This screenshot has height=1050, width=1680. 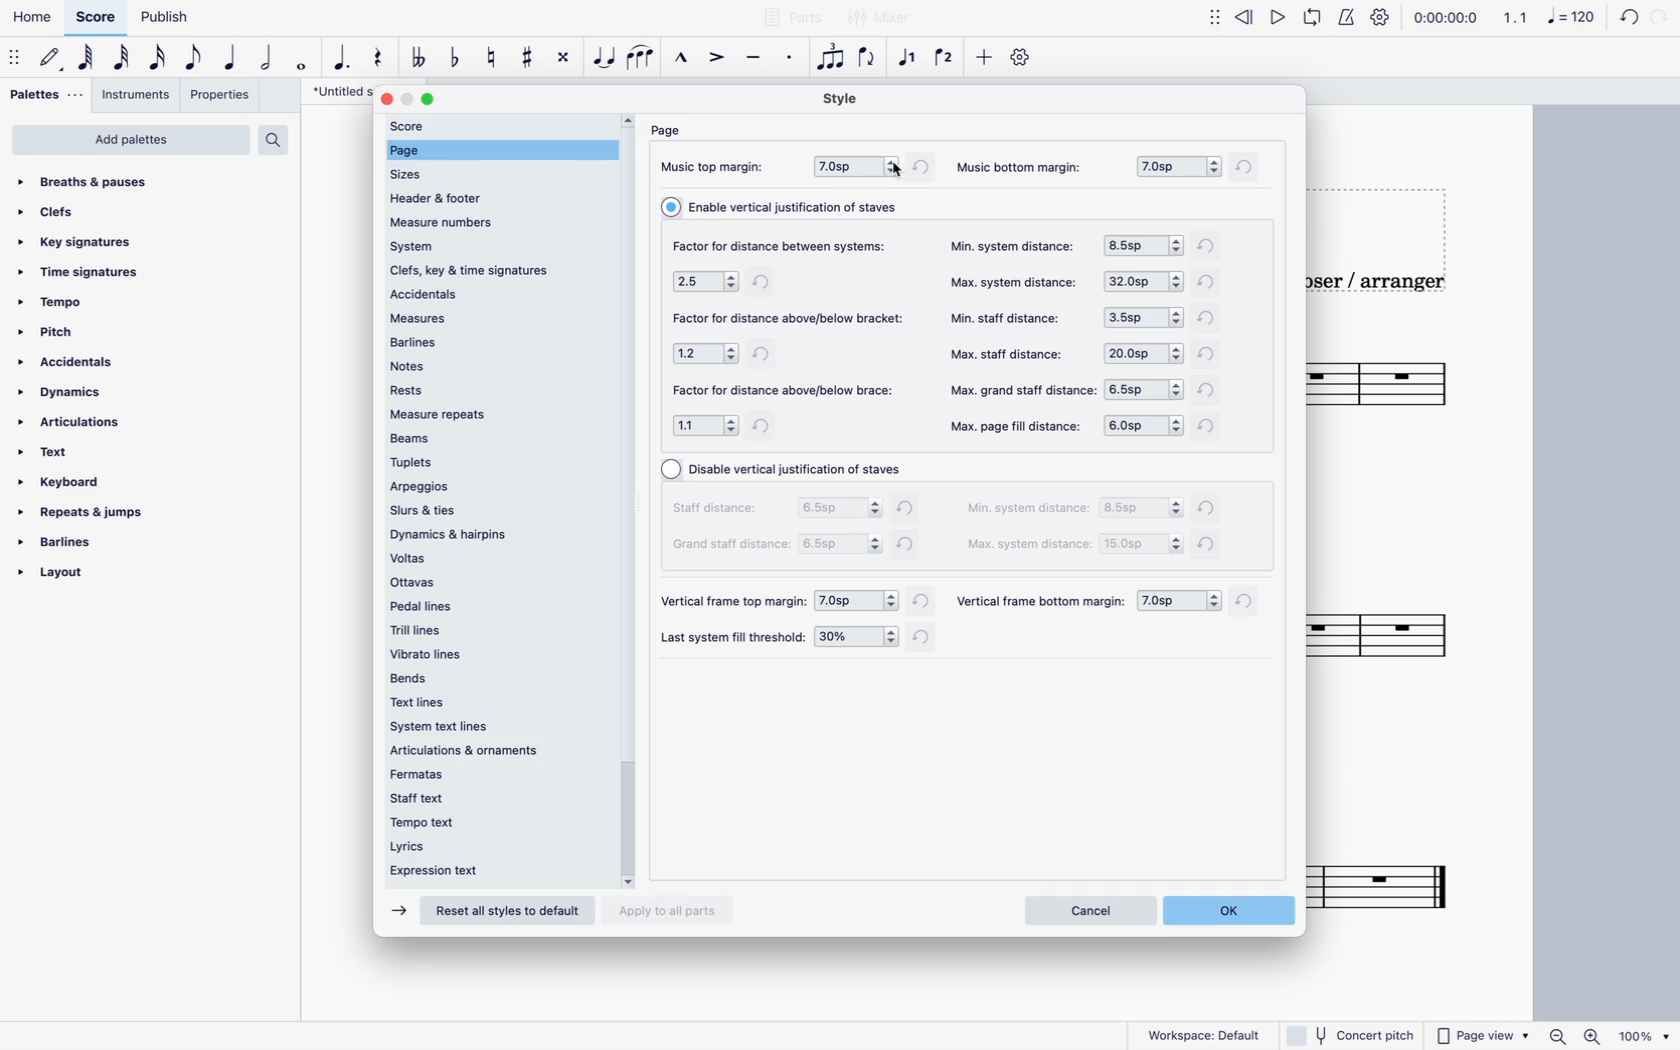 What do you see at coordinates (895, 173) in the screenshot?
I see `cursor` at bounding box center [895, 173].